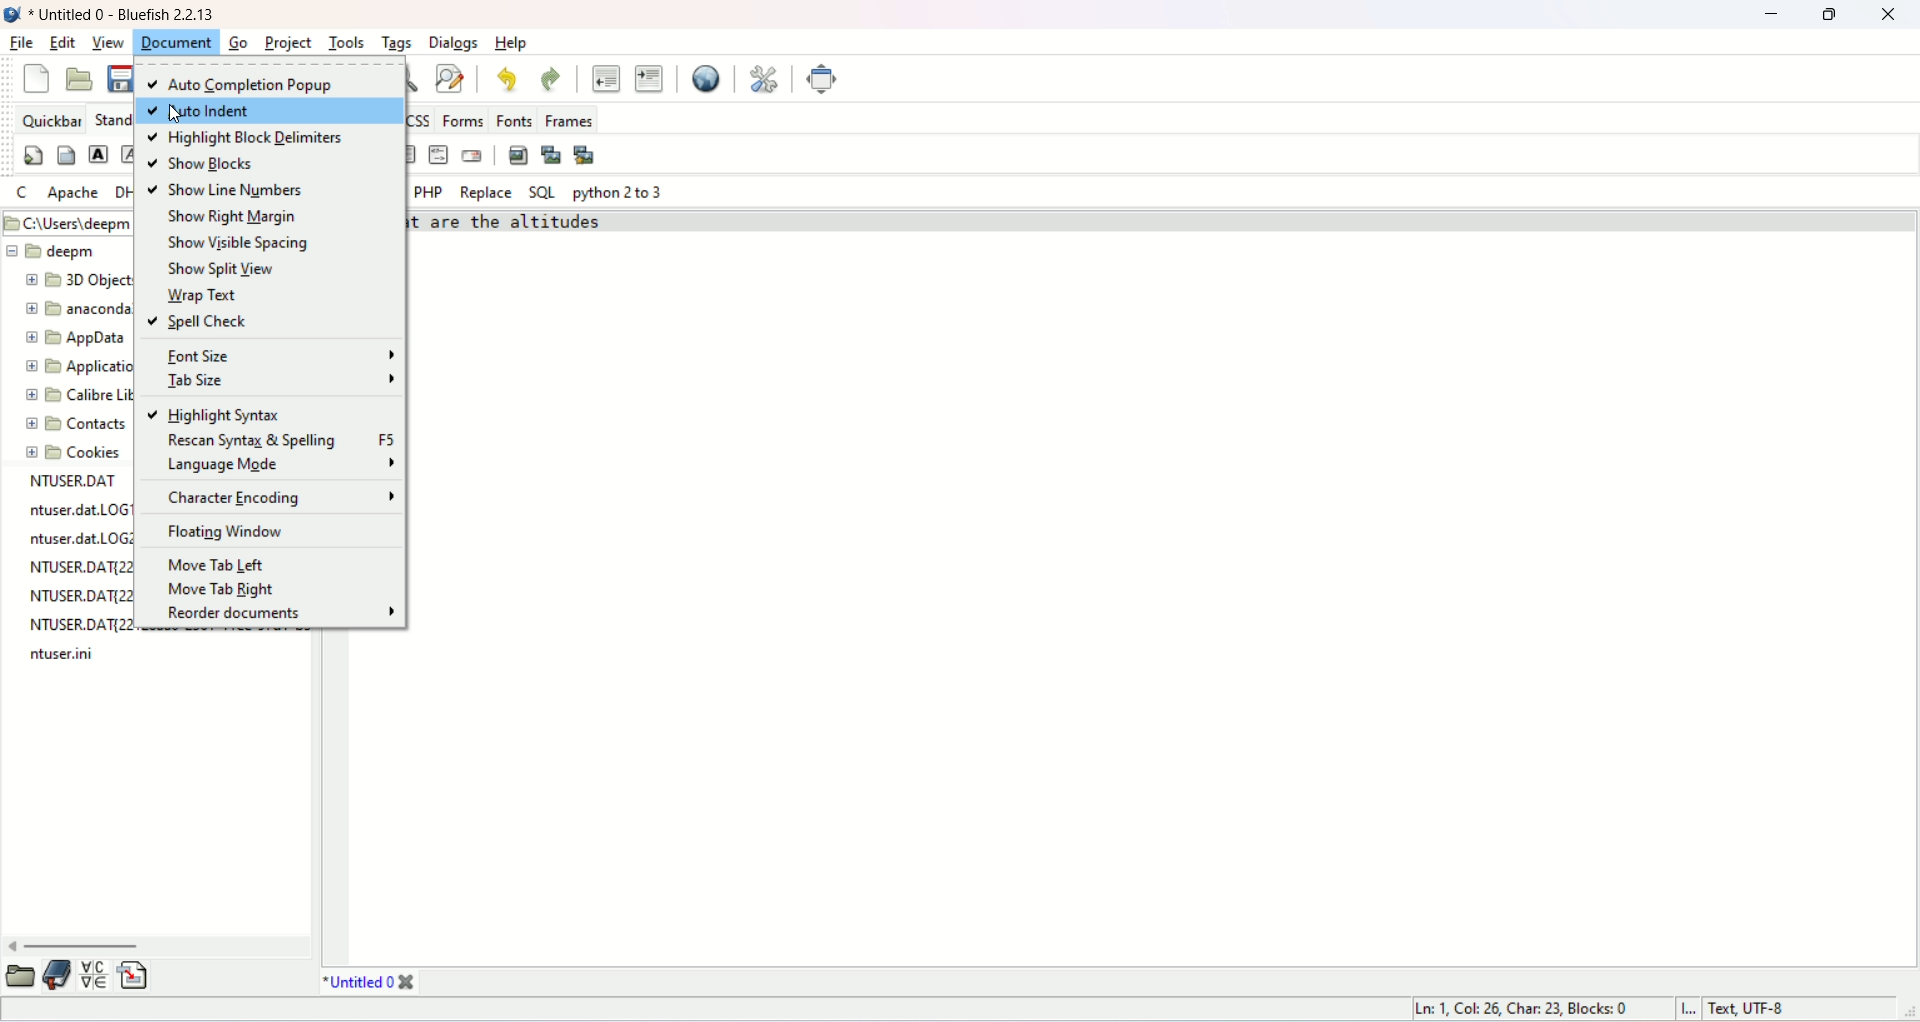 The image size is (1920, 1022). I want to click on body, so click(63, 158).